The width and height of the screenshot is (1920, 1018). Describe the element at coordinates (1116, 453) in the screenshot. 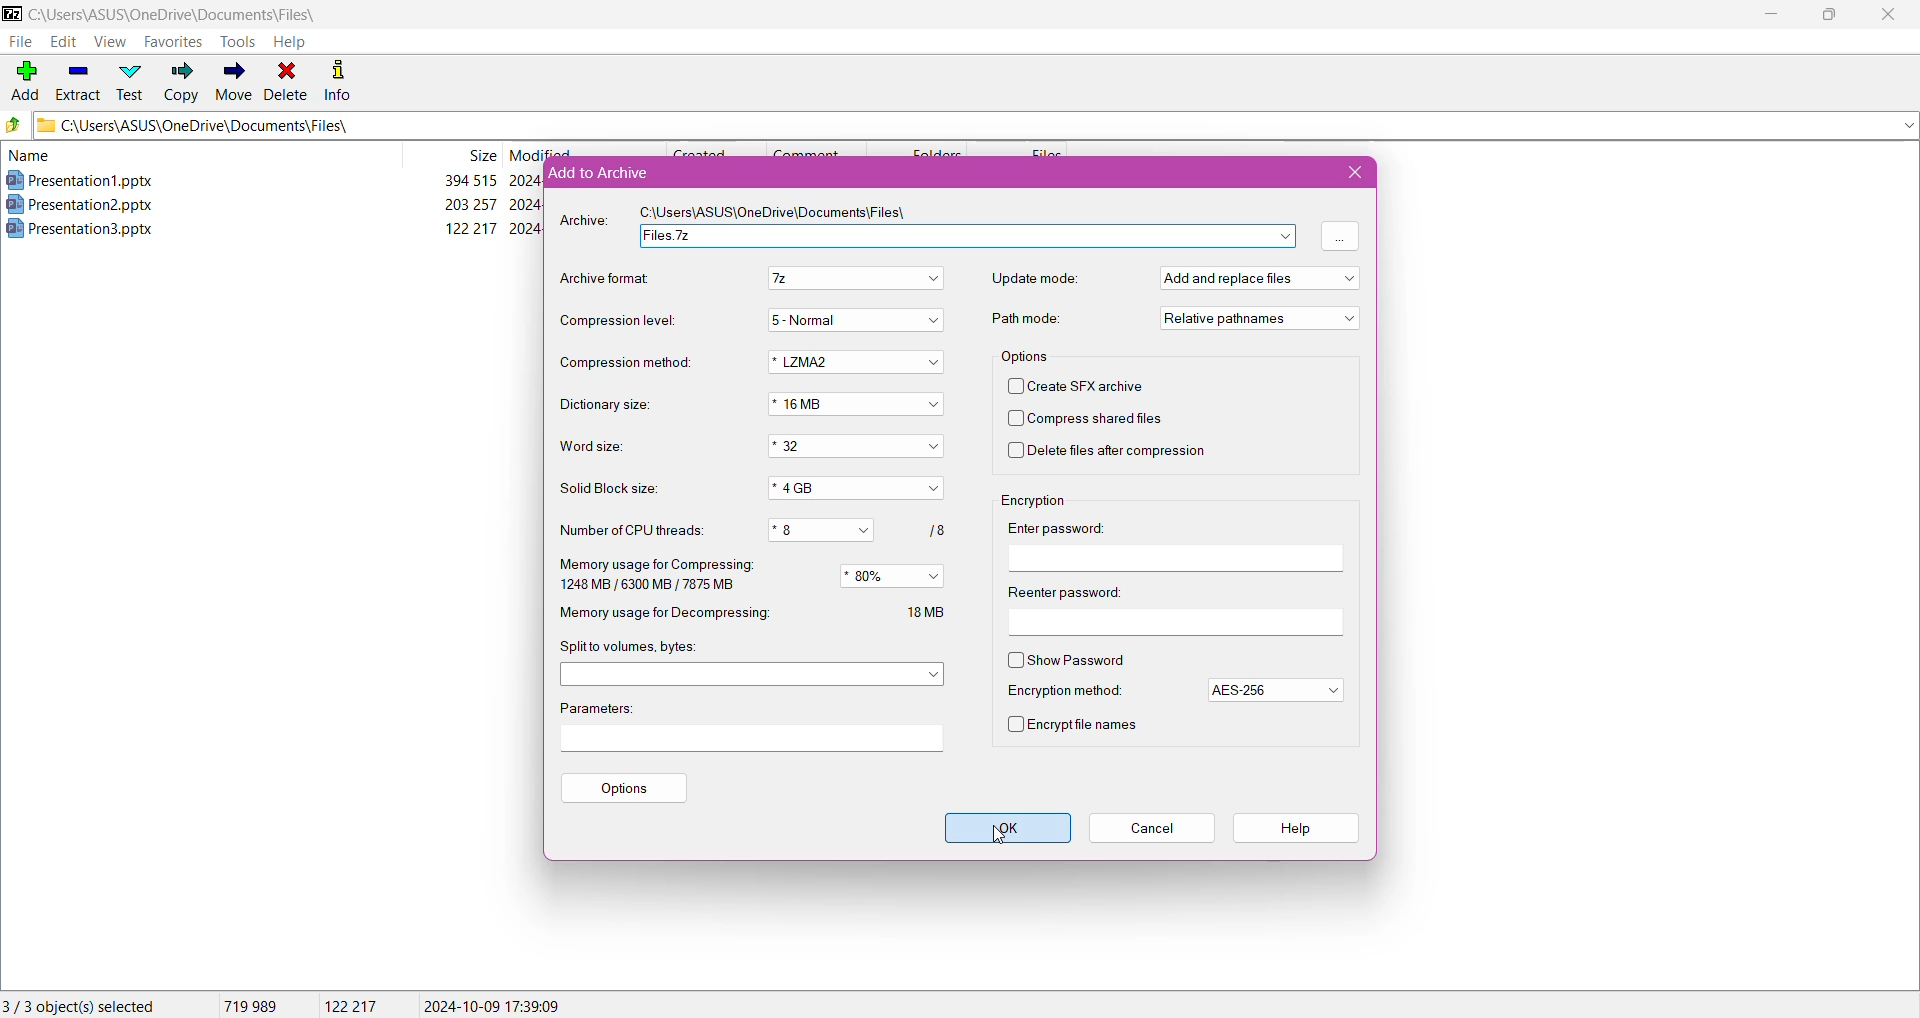

I see `Delete files after compression` at that location.